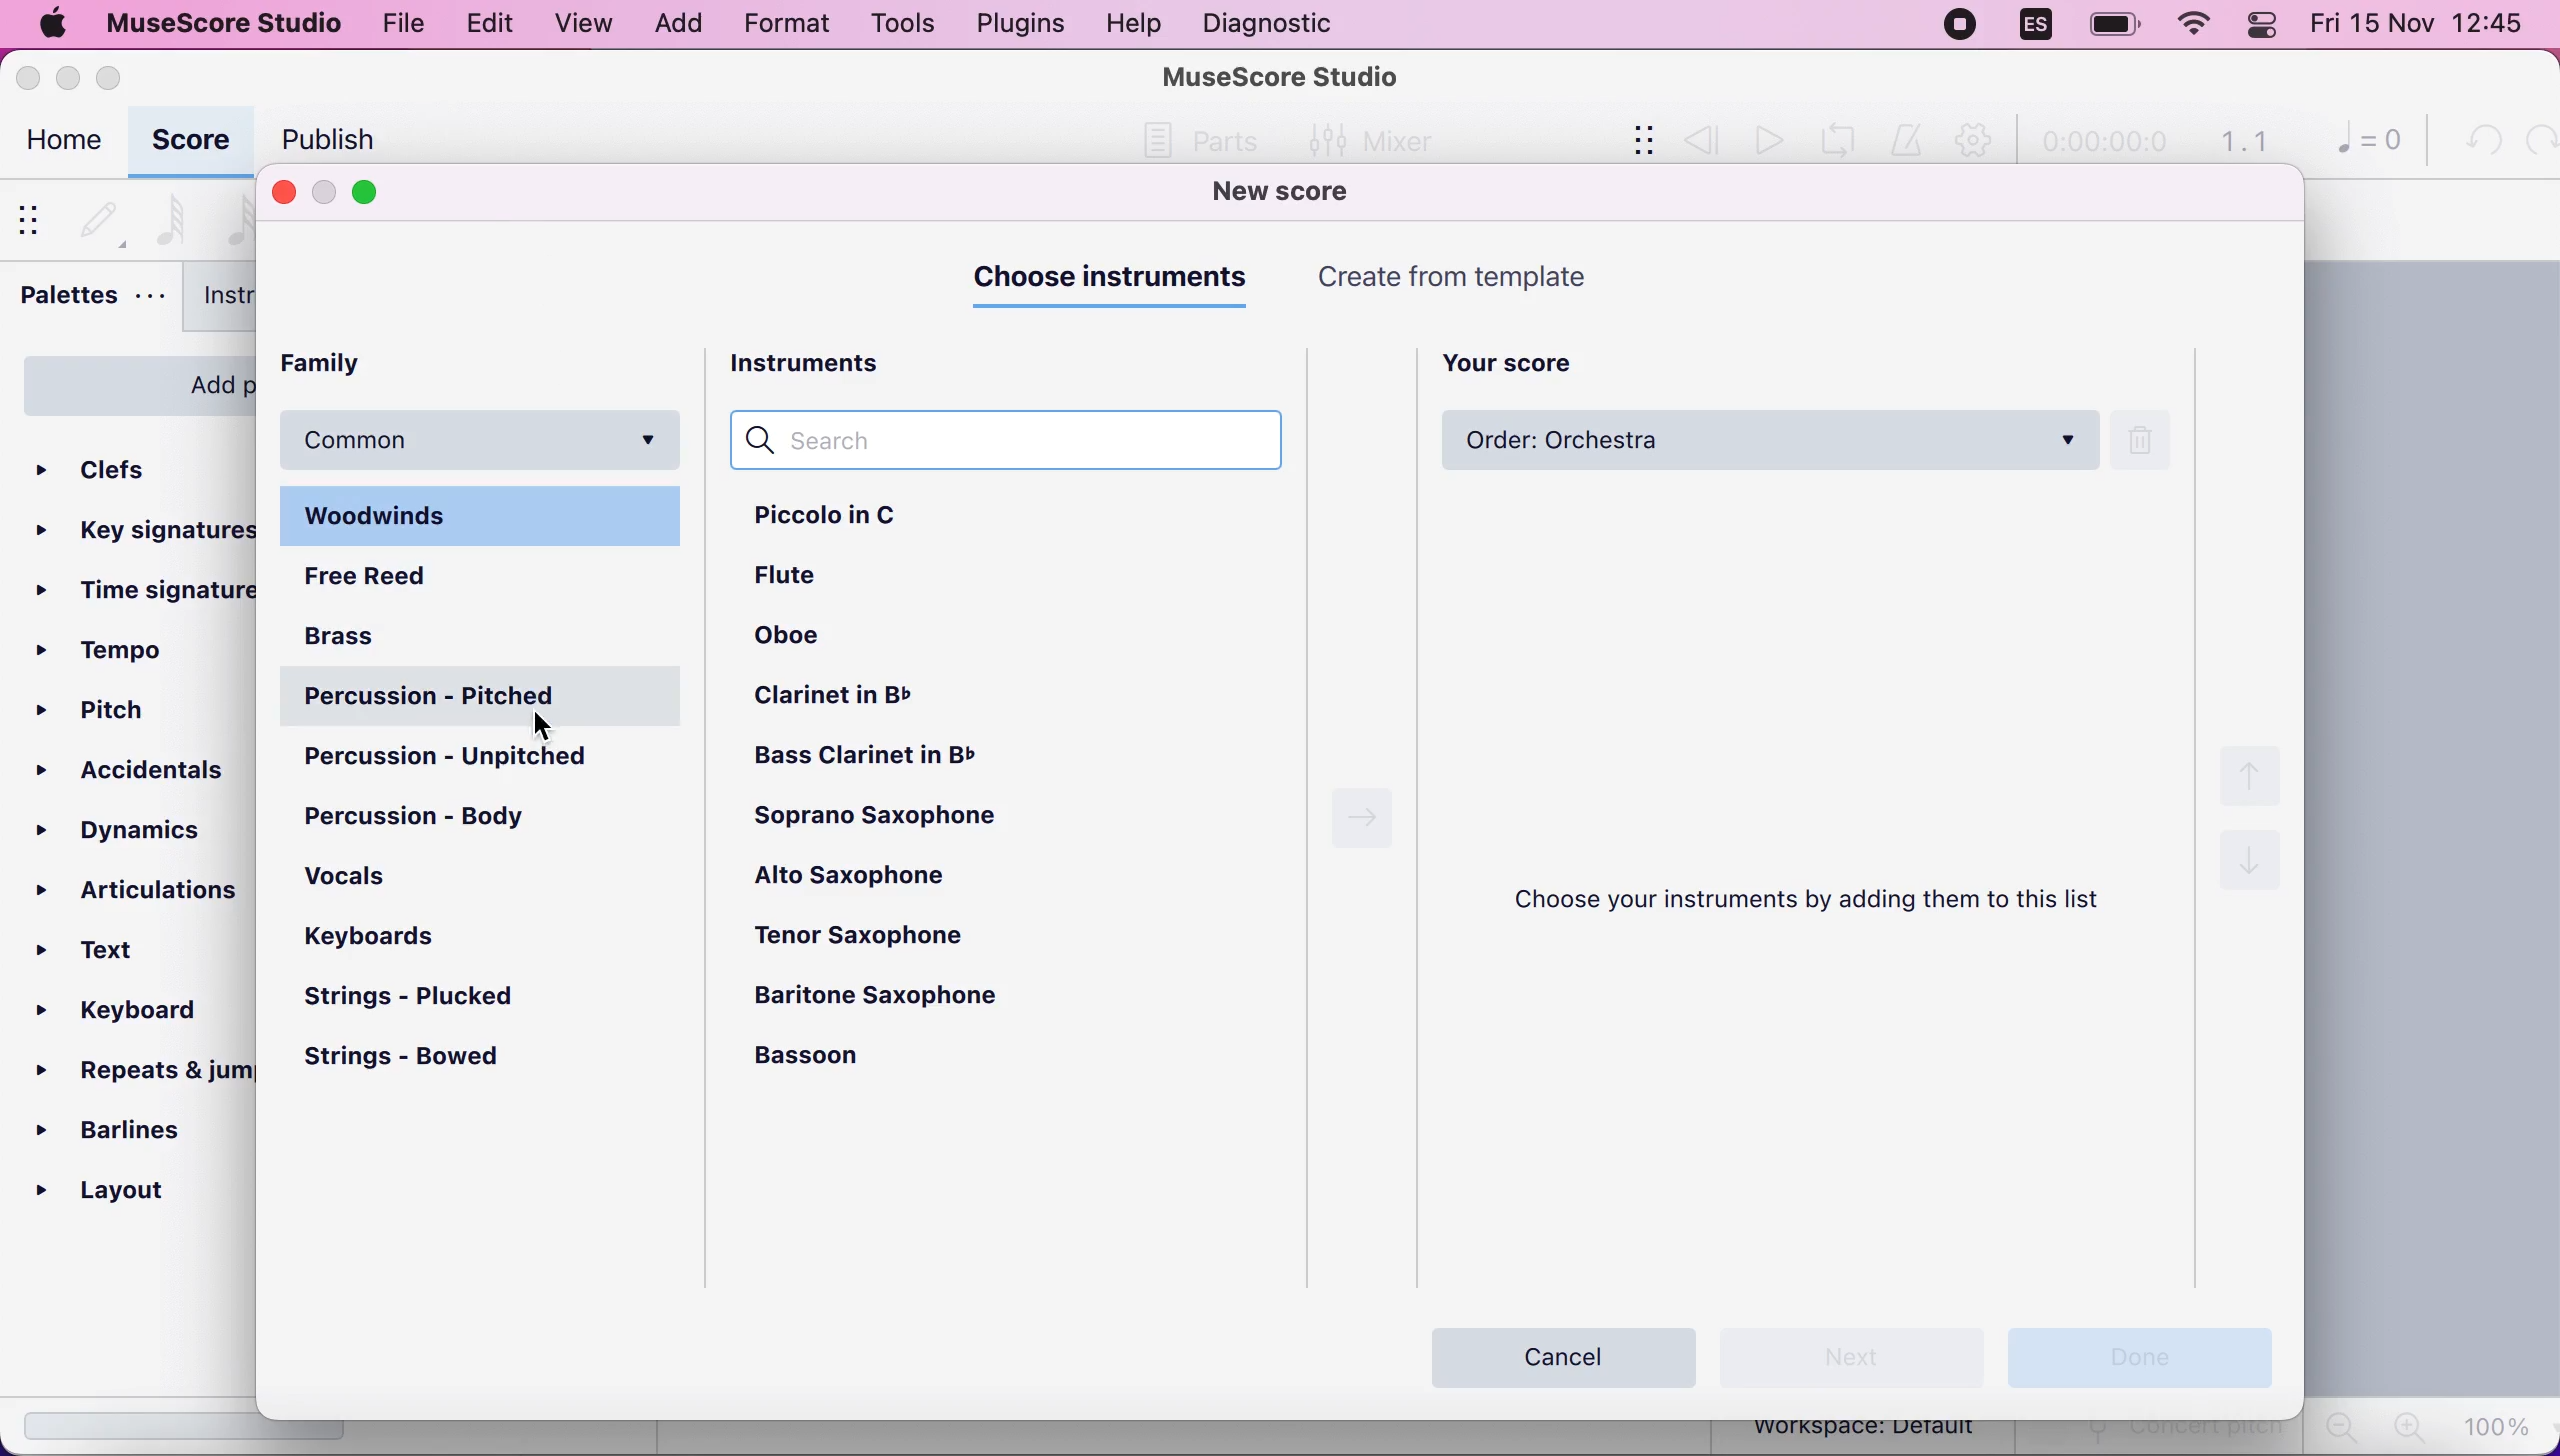 Image resolution: width=2560 pixels, height=1456 pixels. I want to click on palettes, so click(90, 300).